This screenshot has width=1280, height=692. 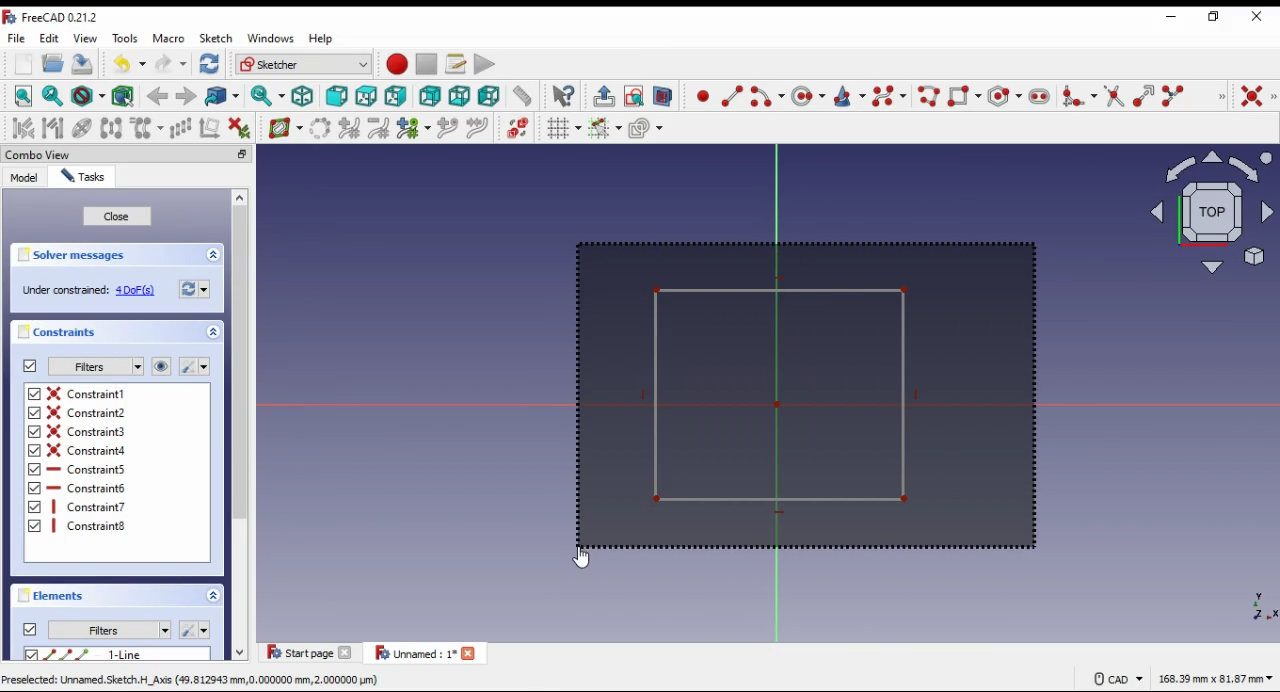 What do you see at coordinates (90, 469) in the screenshot?
I see `on/off constraint 5` at bounding box center [90, 469].